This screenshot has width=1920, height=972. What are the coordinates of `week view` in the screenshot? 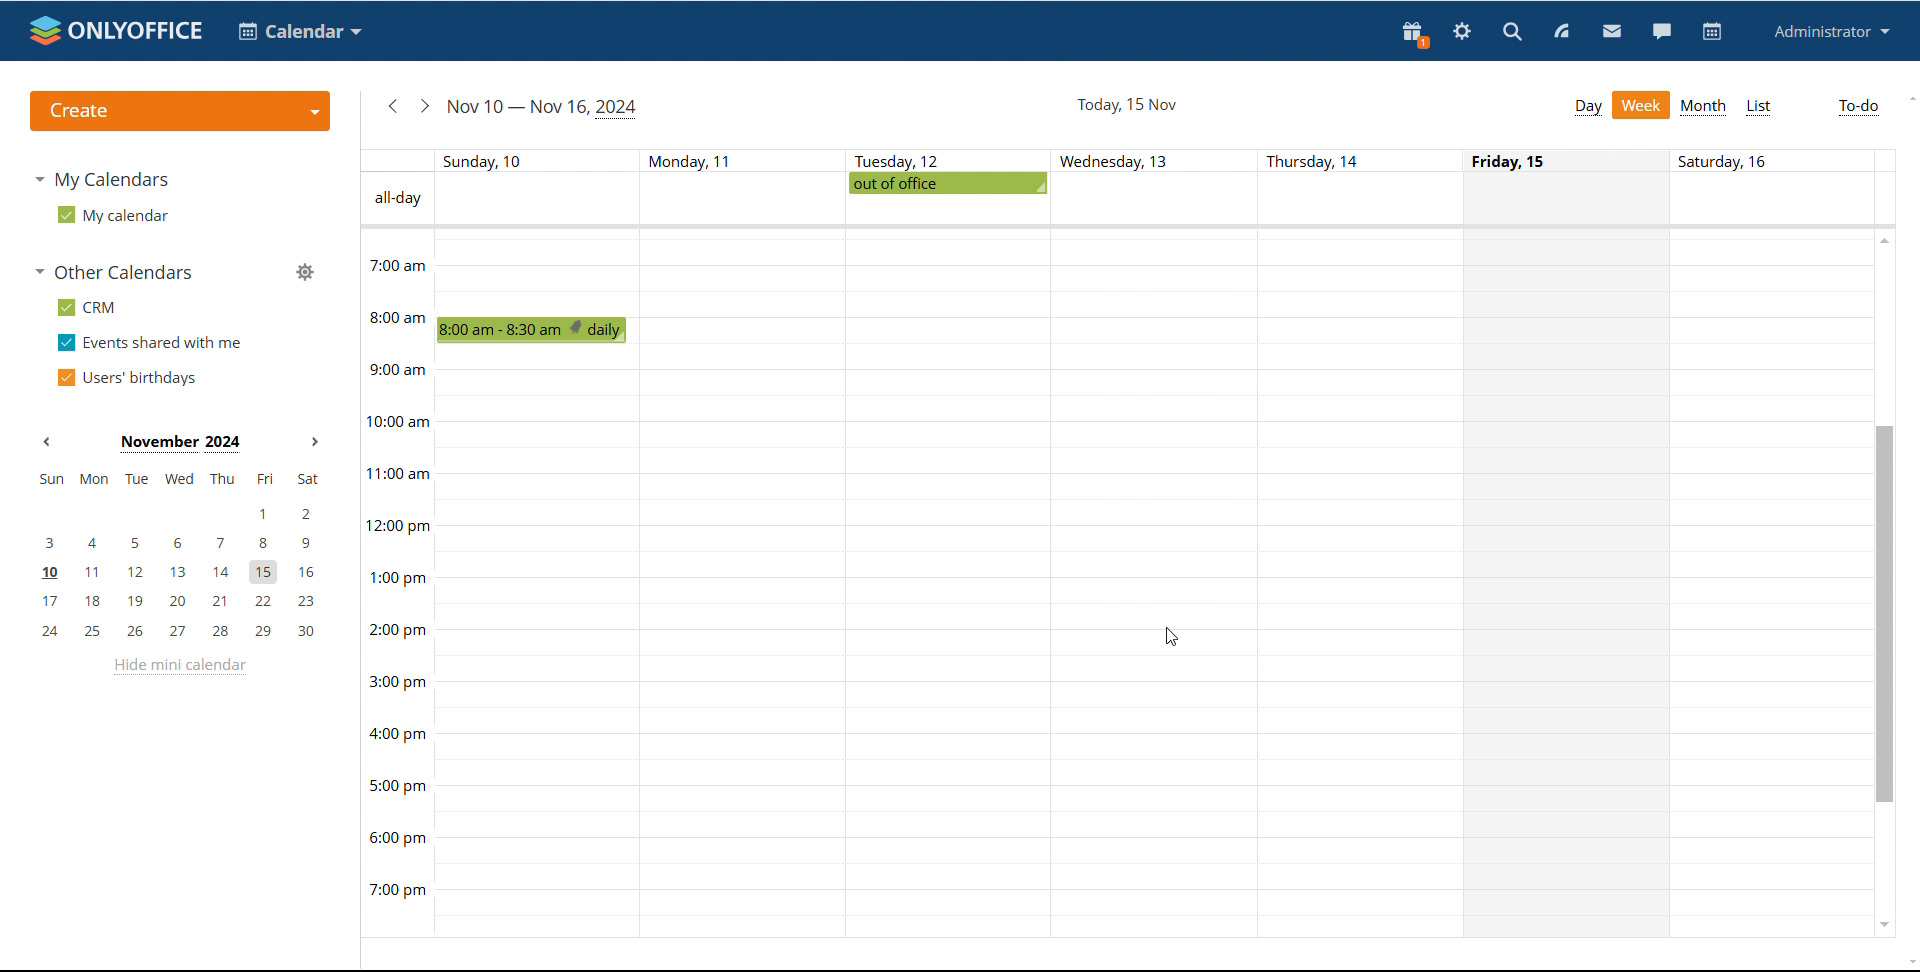 It's located at (1640, 105).